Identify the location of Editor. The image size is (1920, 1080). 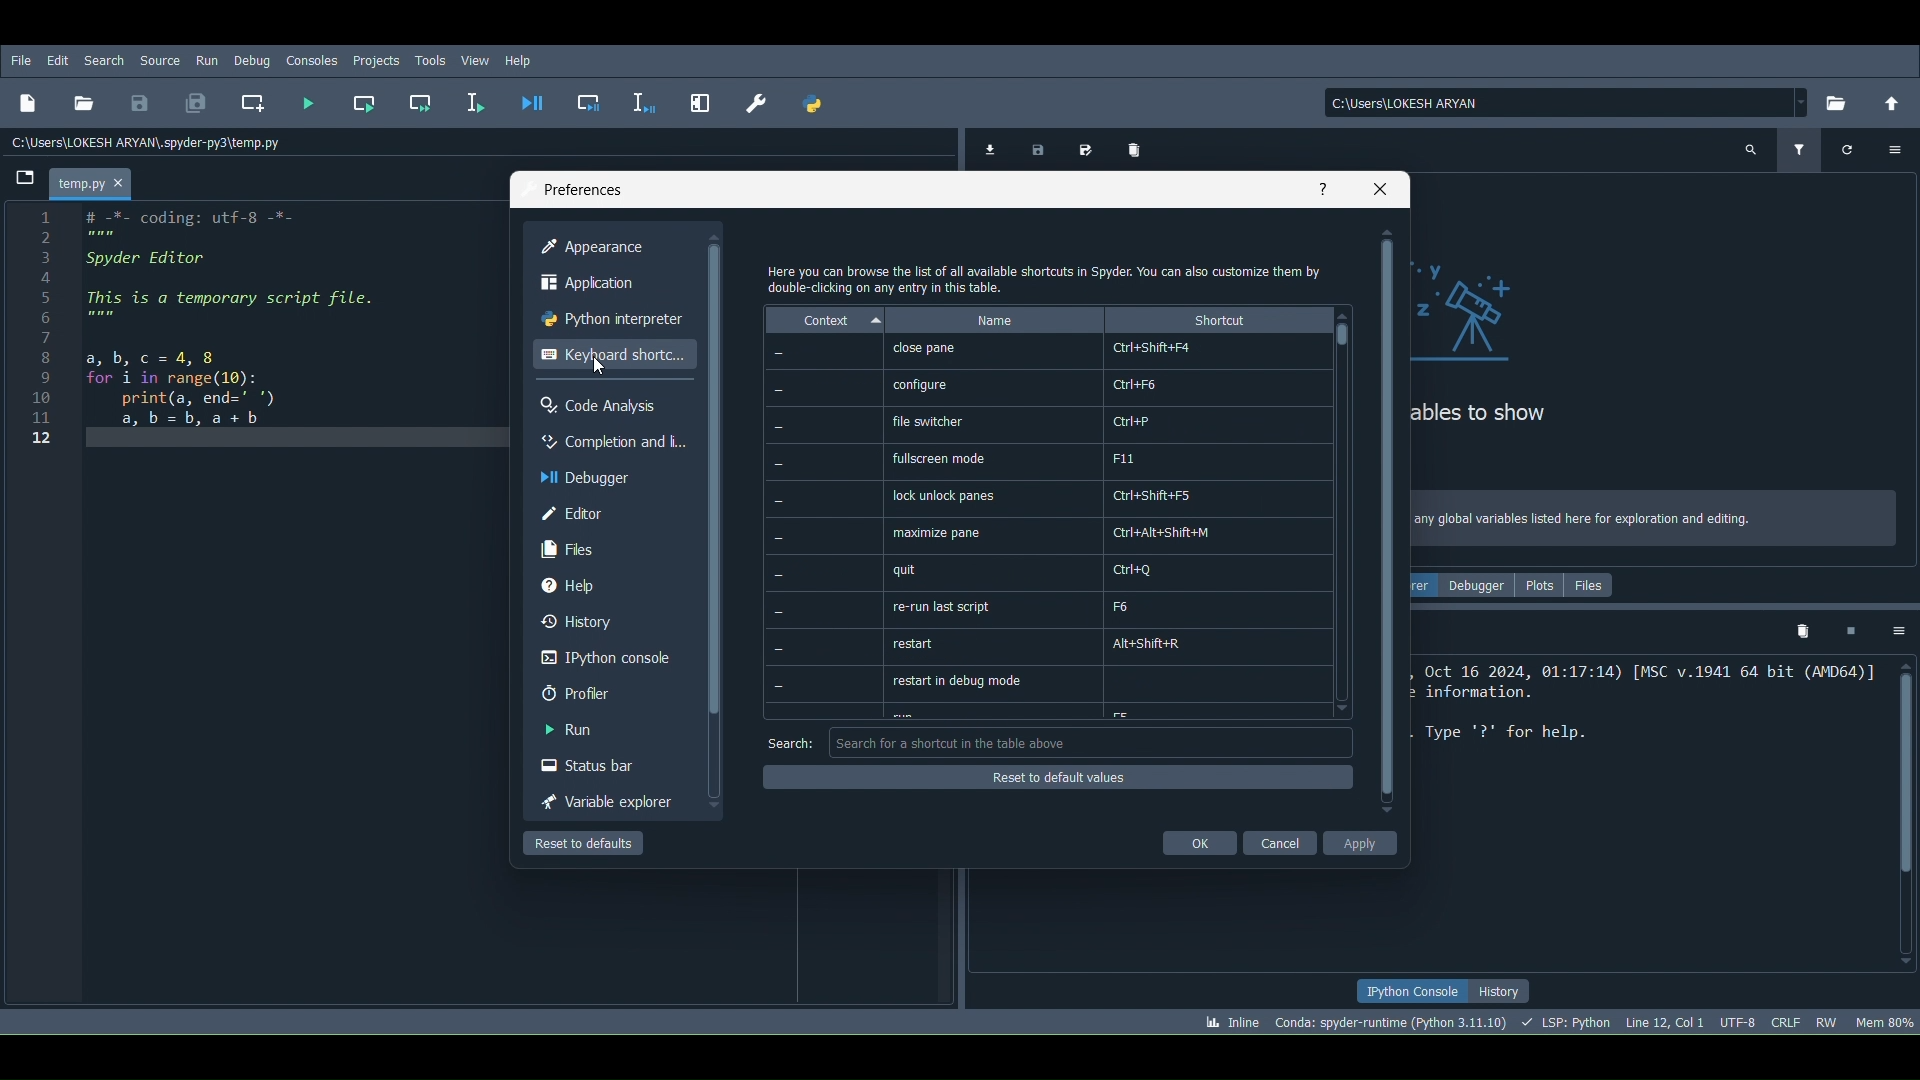
(607, 515).